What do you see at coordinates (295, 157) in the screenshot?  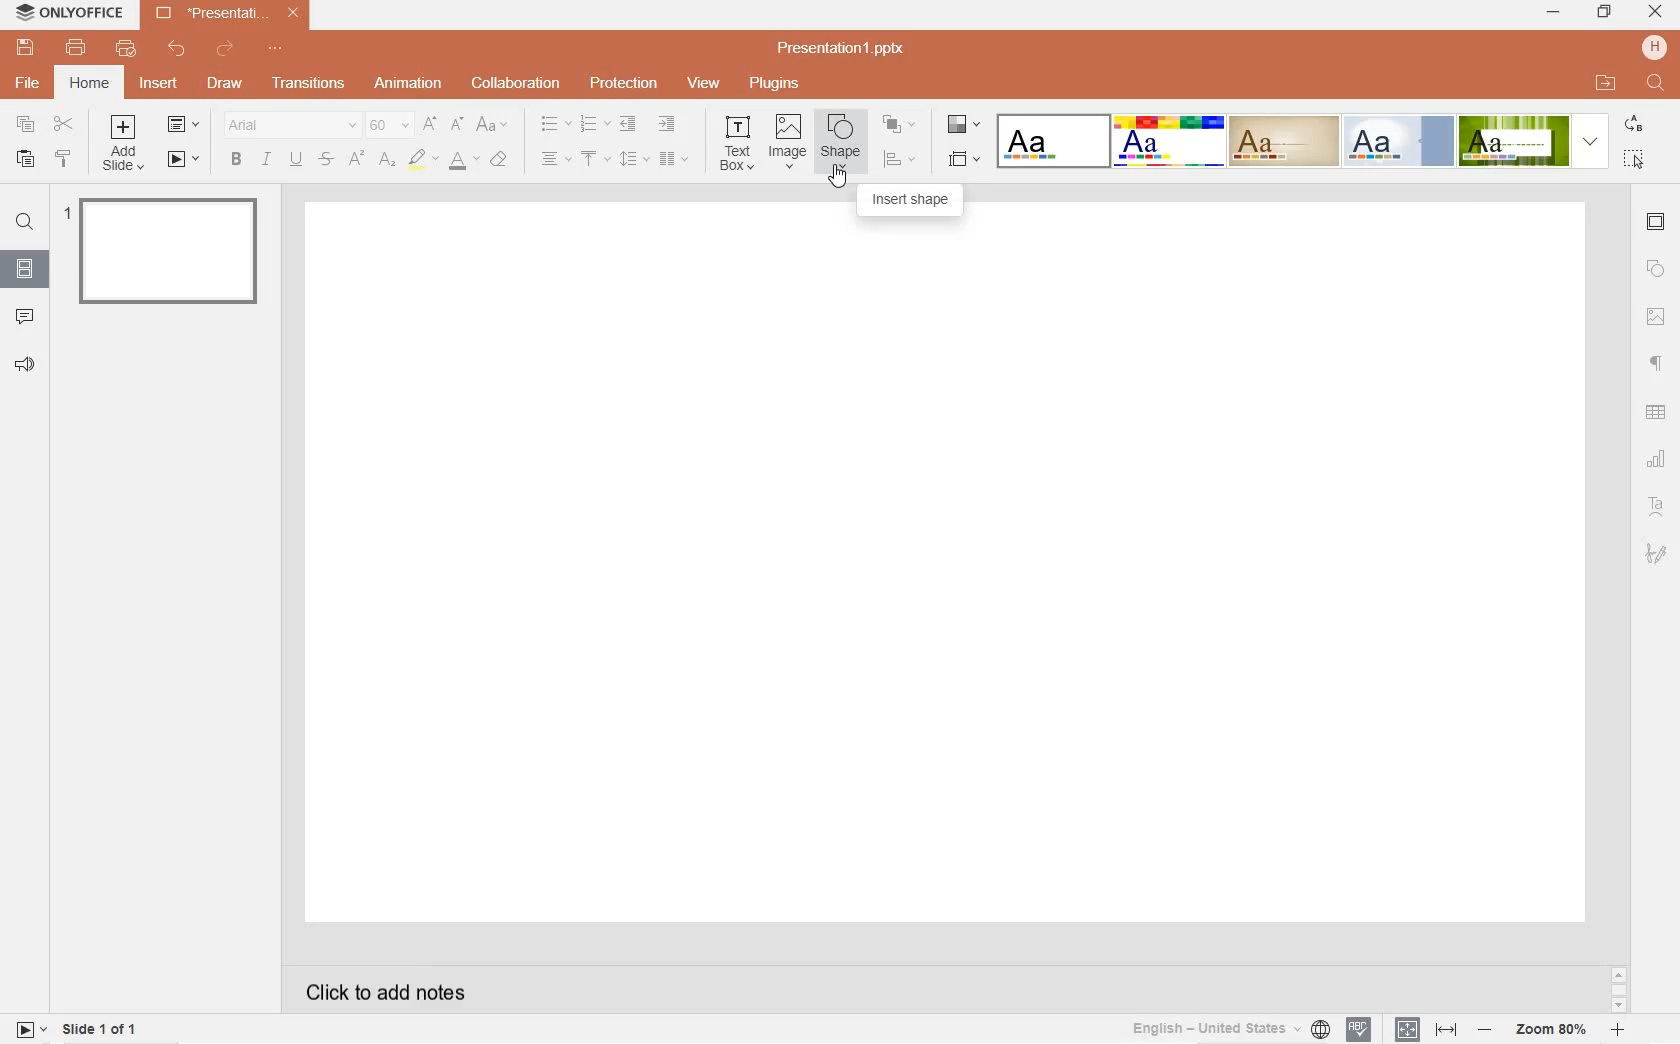 I see `underline` at bounding box center [295, 157].